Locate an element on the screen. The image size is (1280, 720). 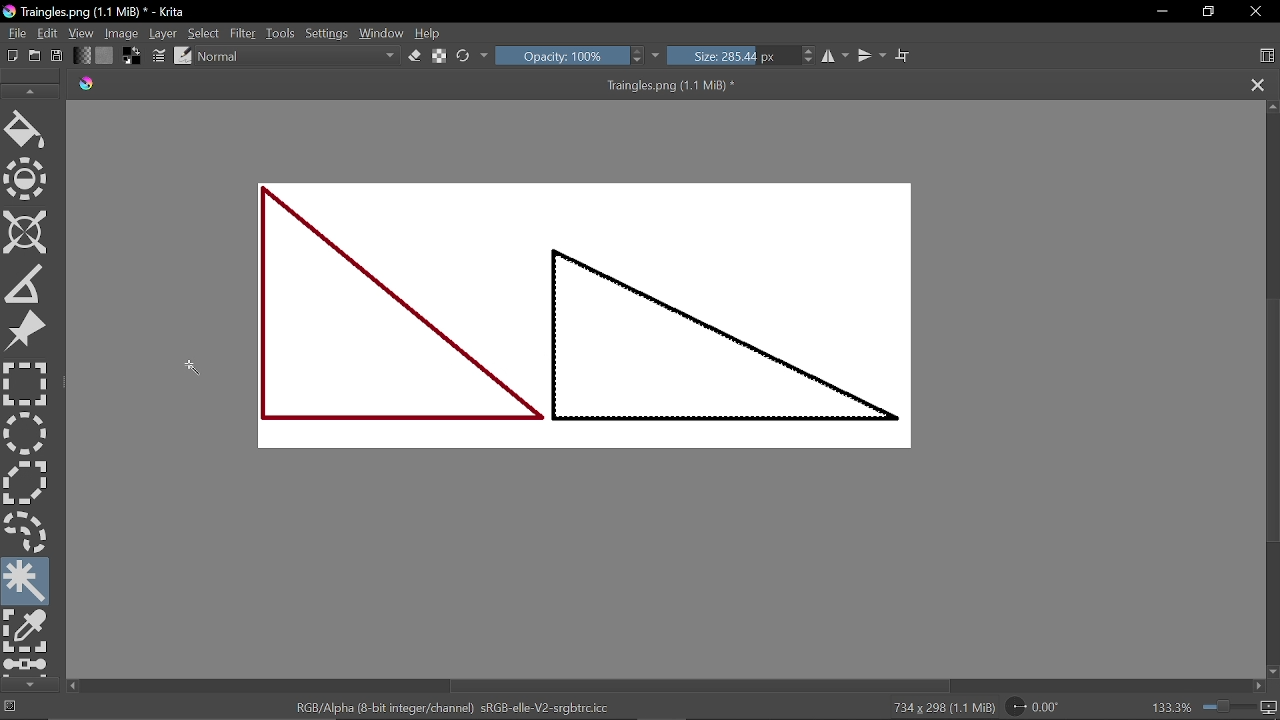
Close tab is located at coordinates (1254, 84).